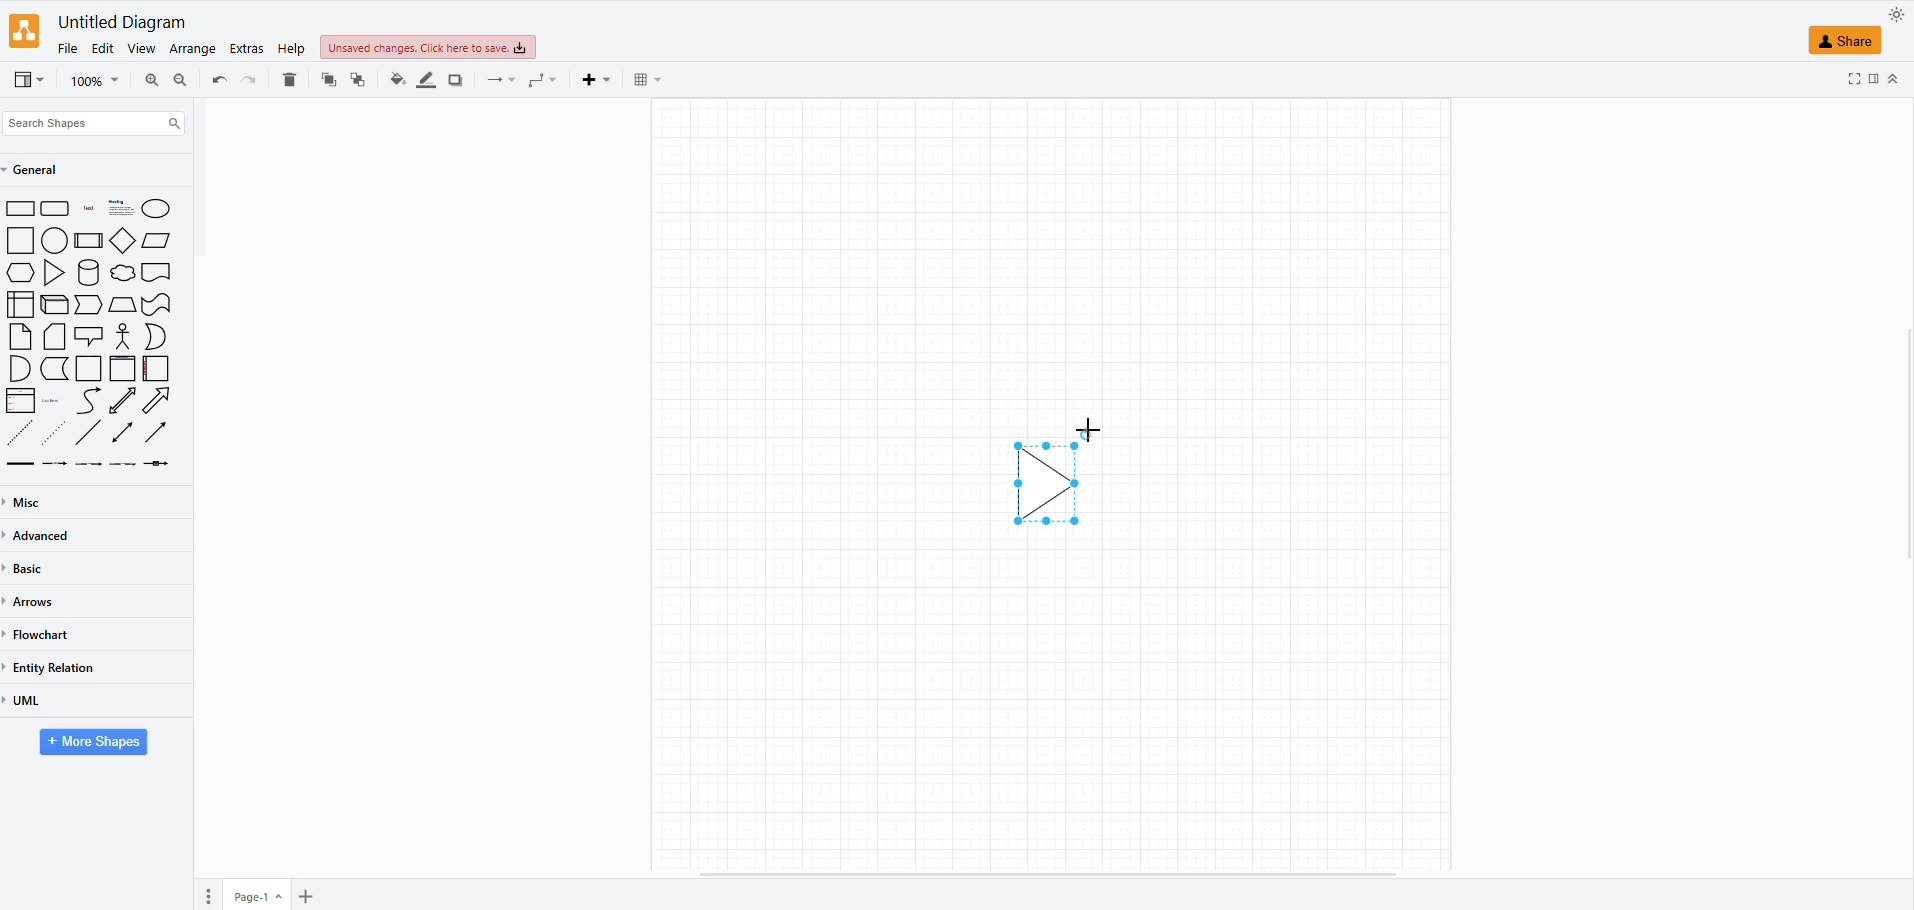 The width and height of the screenshot is (1914, 910). I want to click on Table, so click(20, 304).